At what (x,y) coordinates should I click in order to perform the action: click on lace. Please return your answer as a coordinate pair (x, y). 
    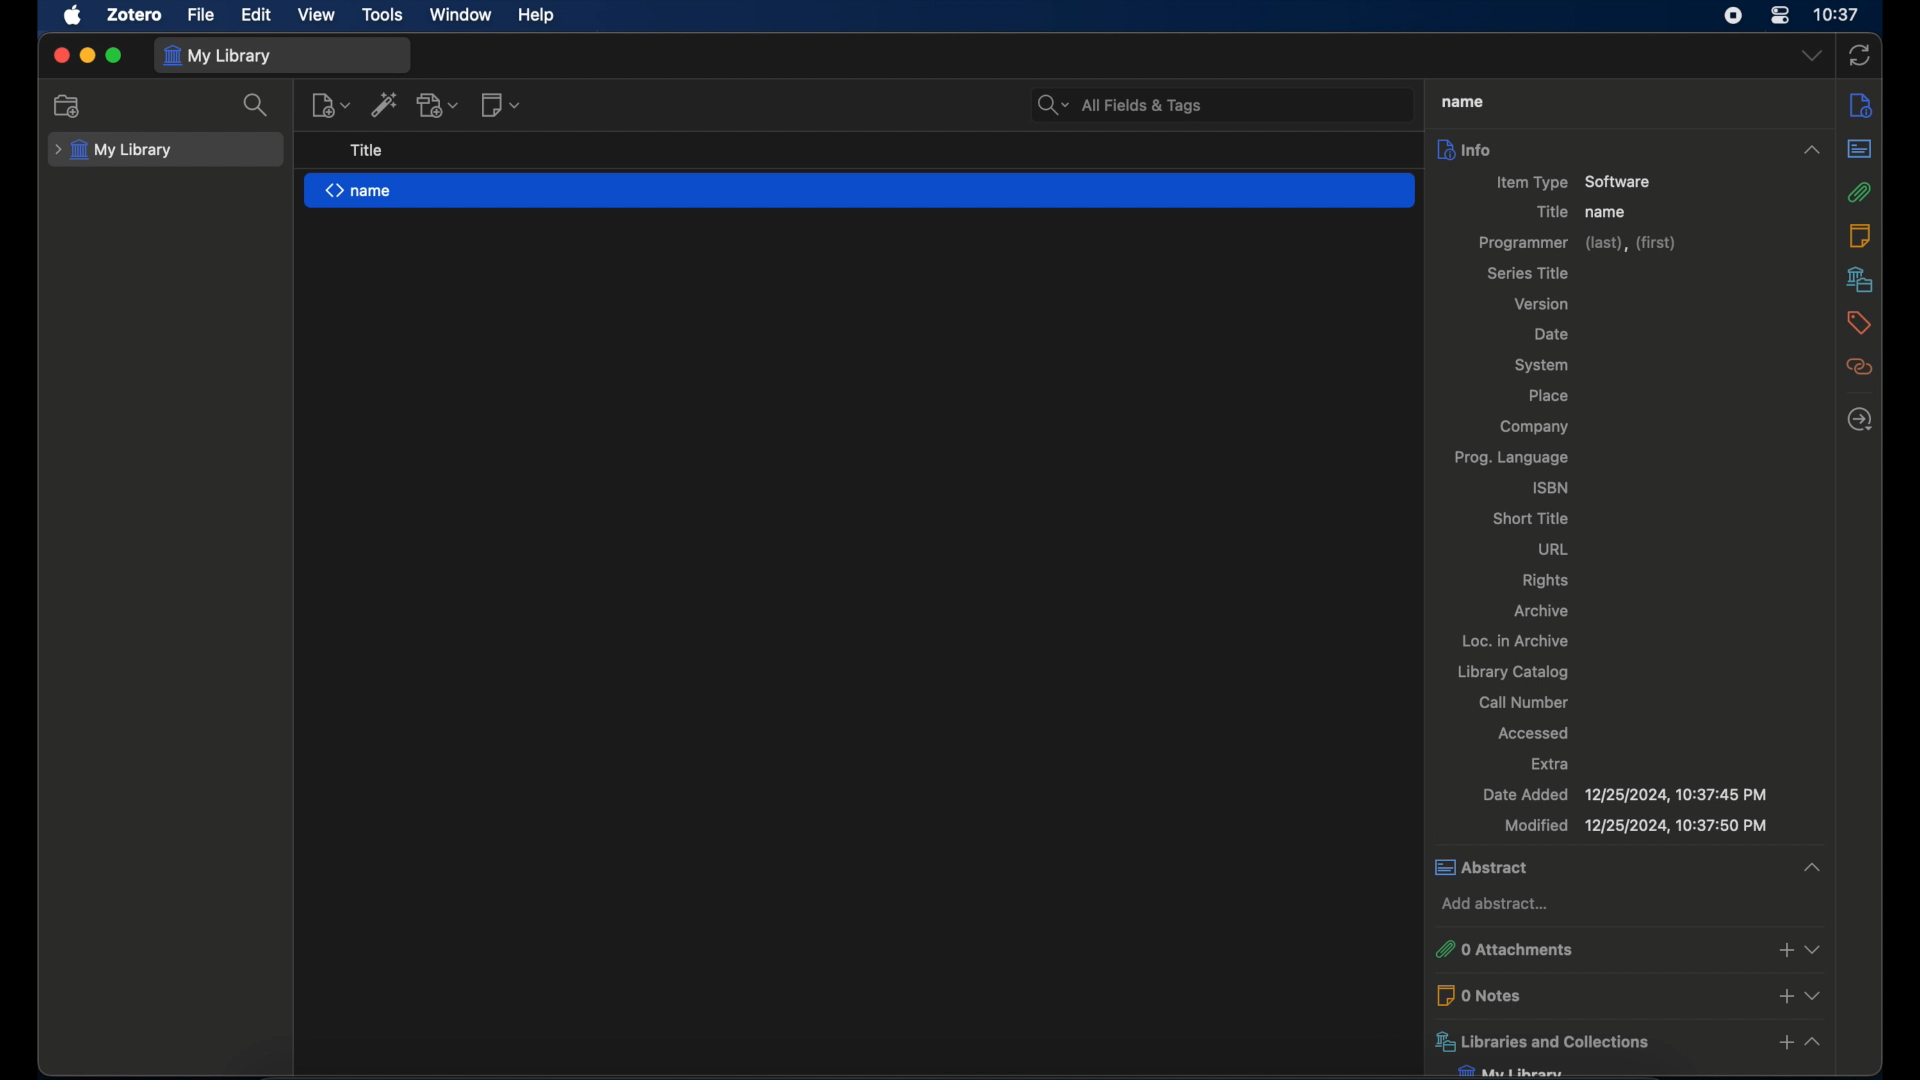
    Looking at the image, I should click on (1548, 396).